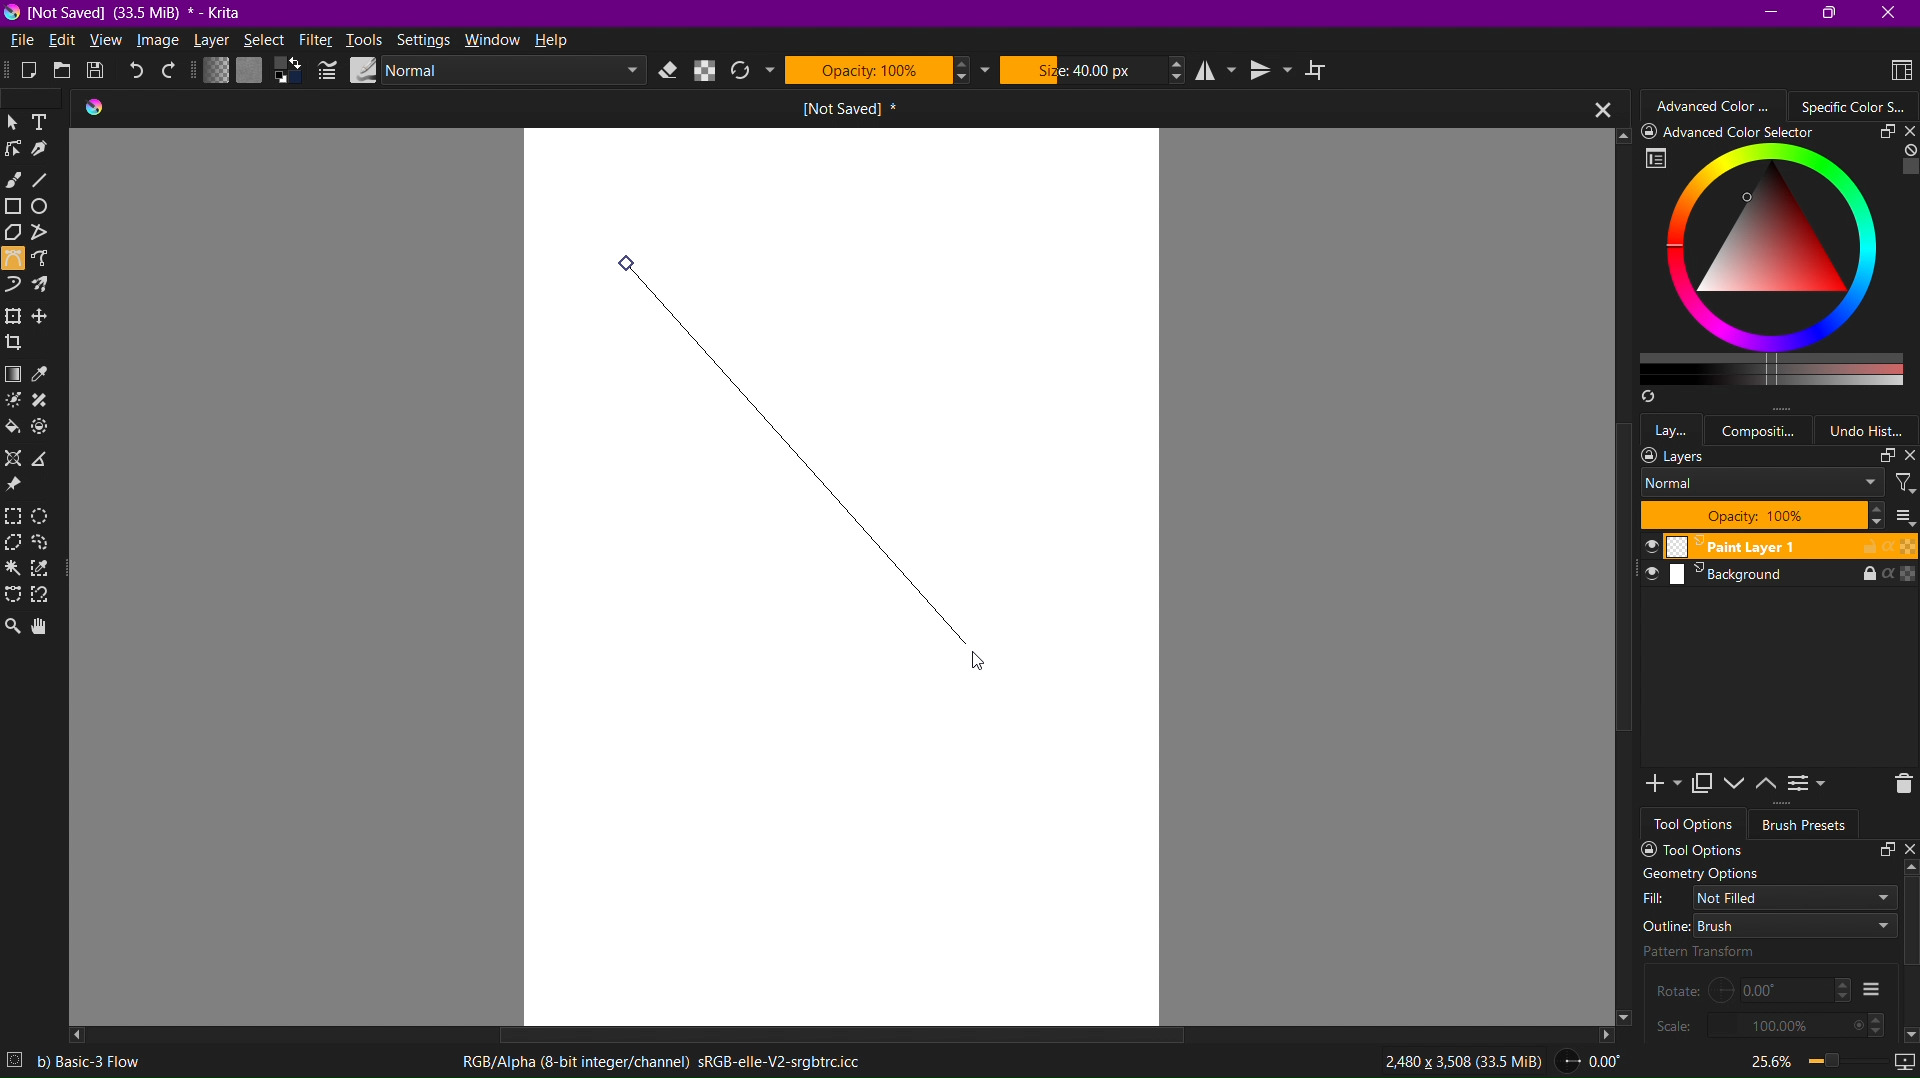 This screenshot has height=1078, width=1920. Describe the element at coordinates (1772, 849) in the screenshot. I see `Tool Options` at that location.